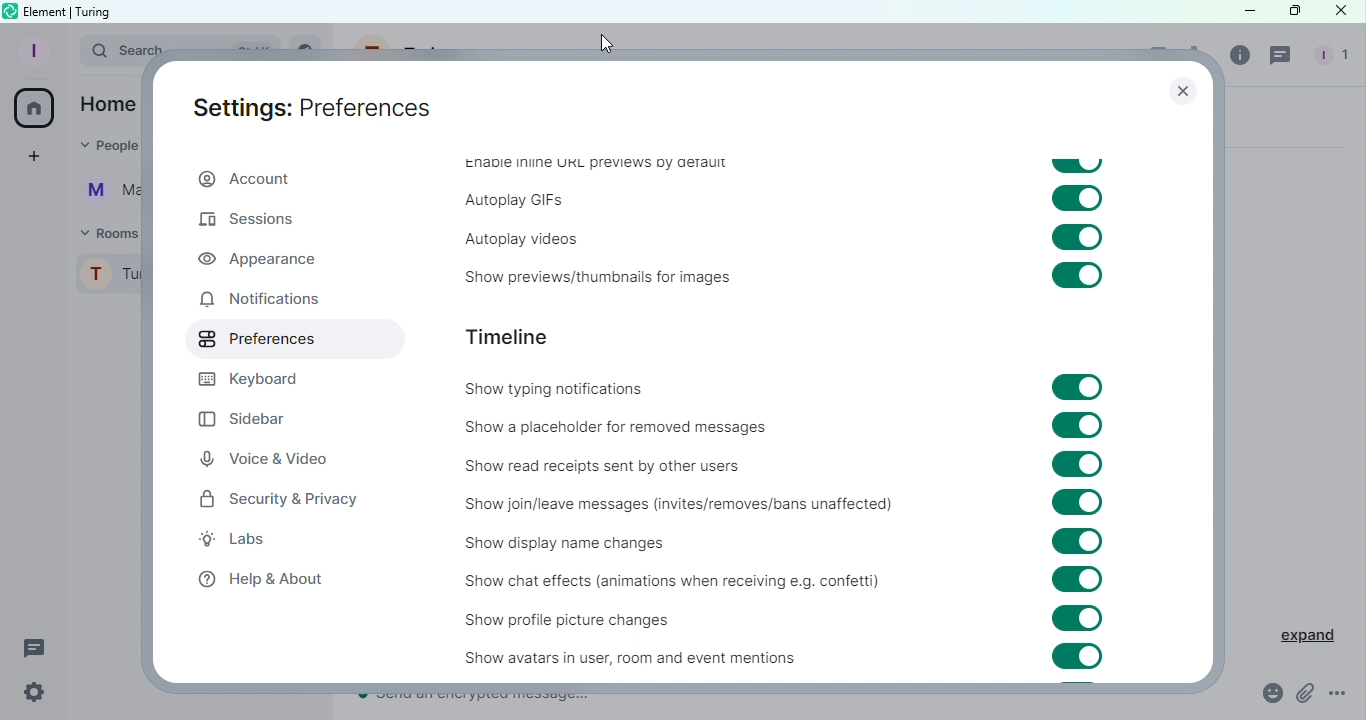 This screenshot has width=1366, height=720. I want to click on Toggle, so click(1079, 579).